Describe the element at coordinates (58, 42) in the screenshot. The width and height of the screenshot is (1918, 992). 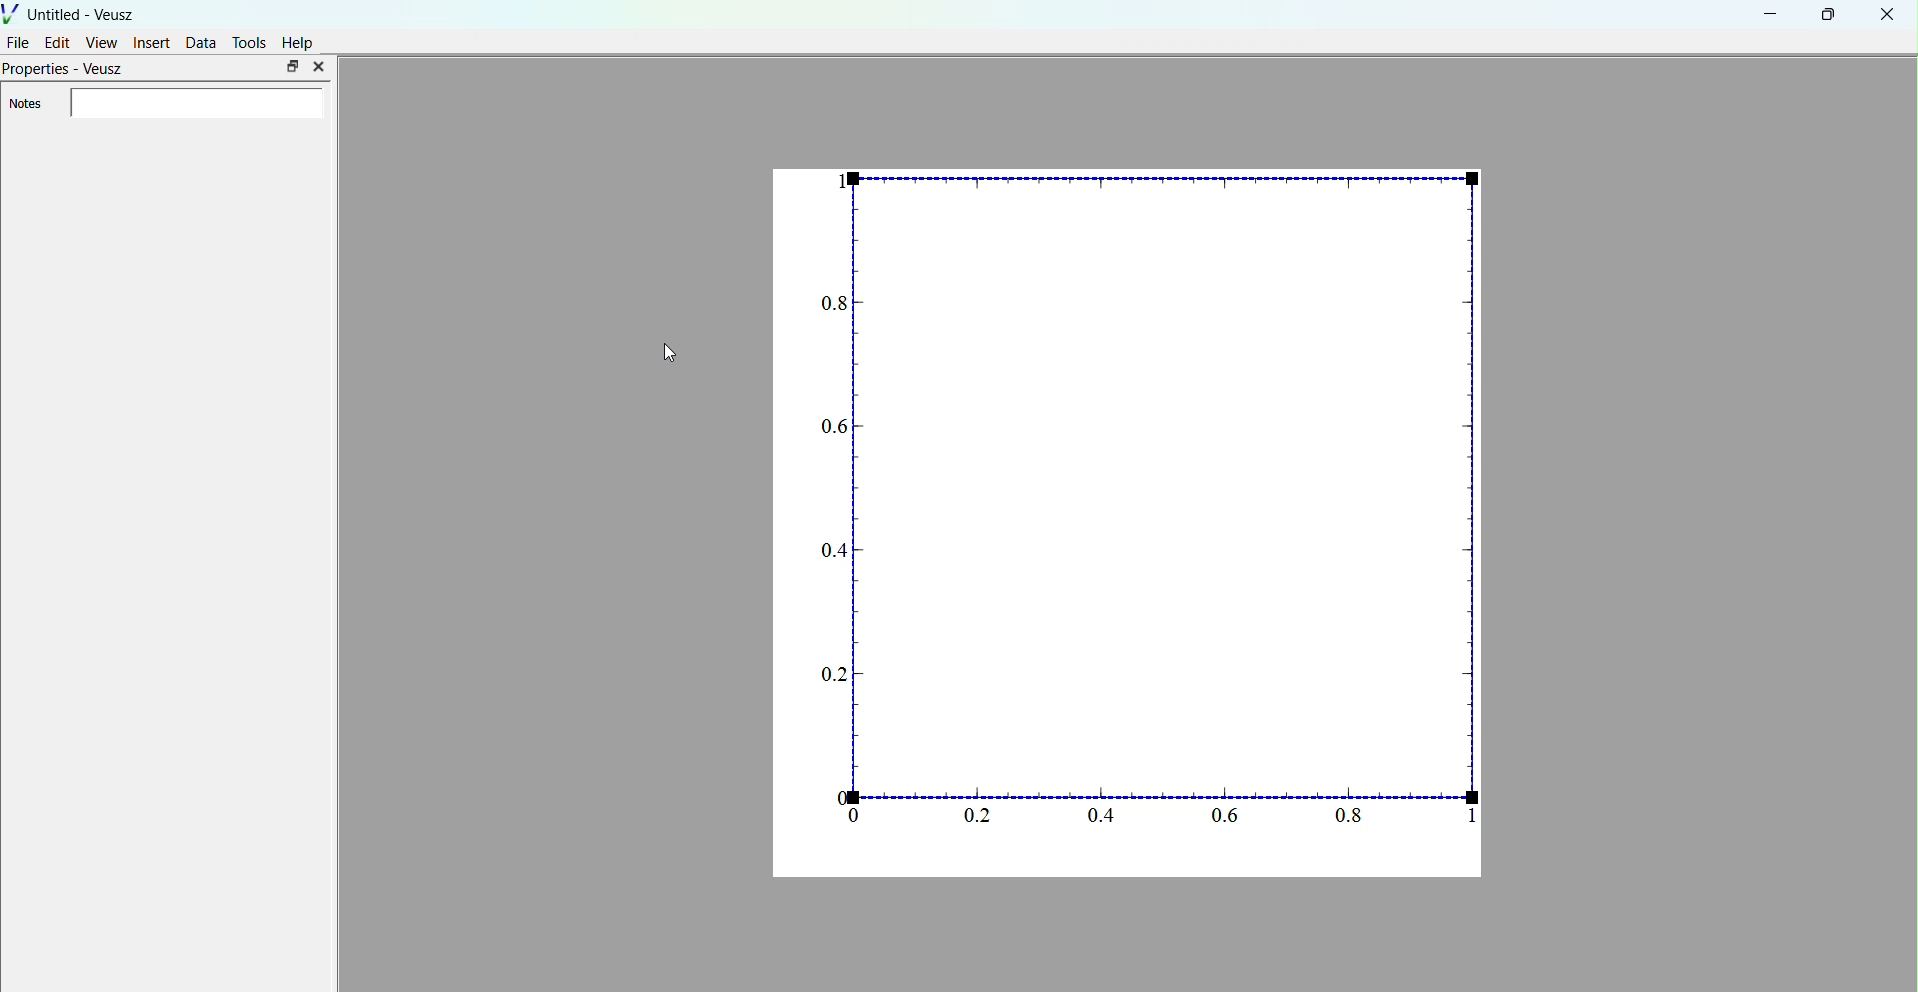
I see `Edit` at that location.